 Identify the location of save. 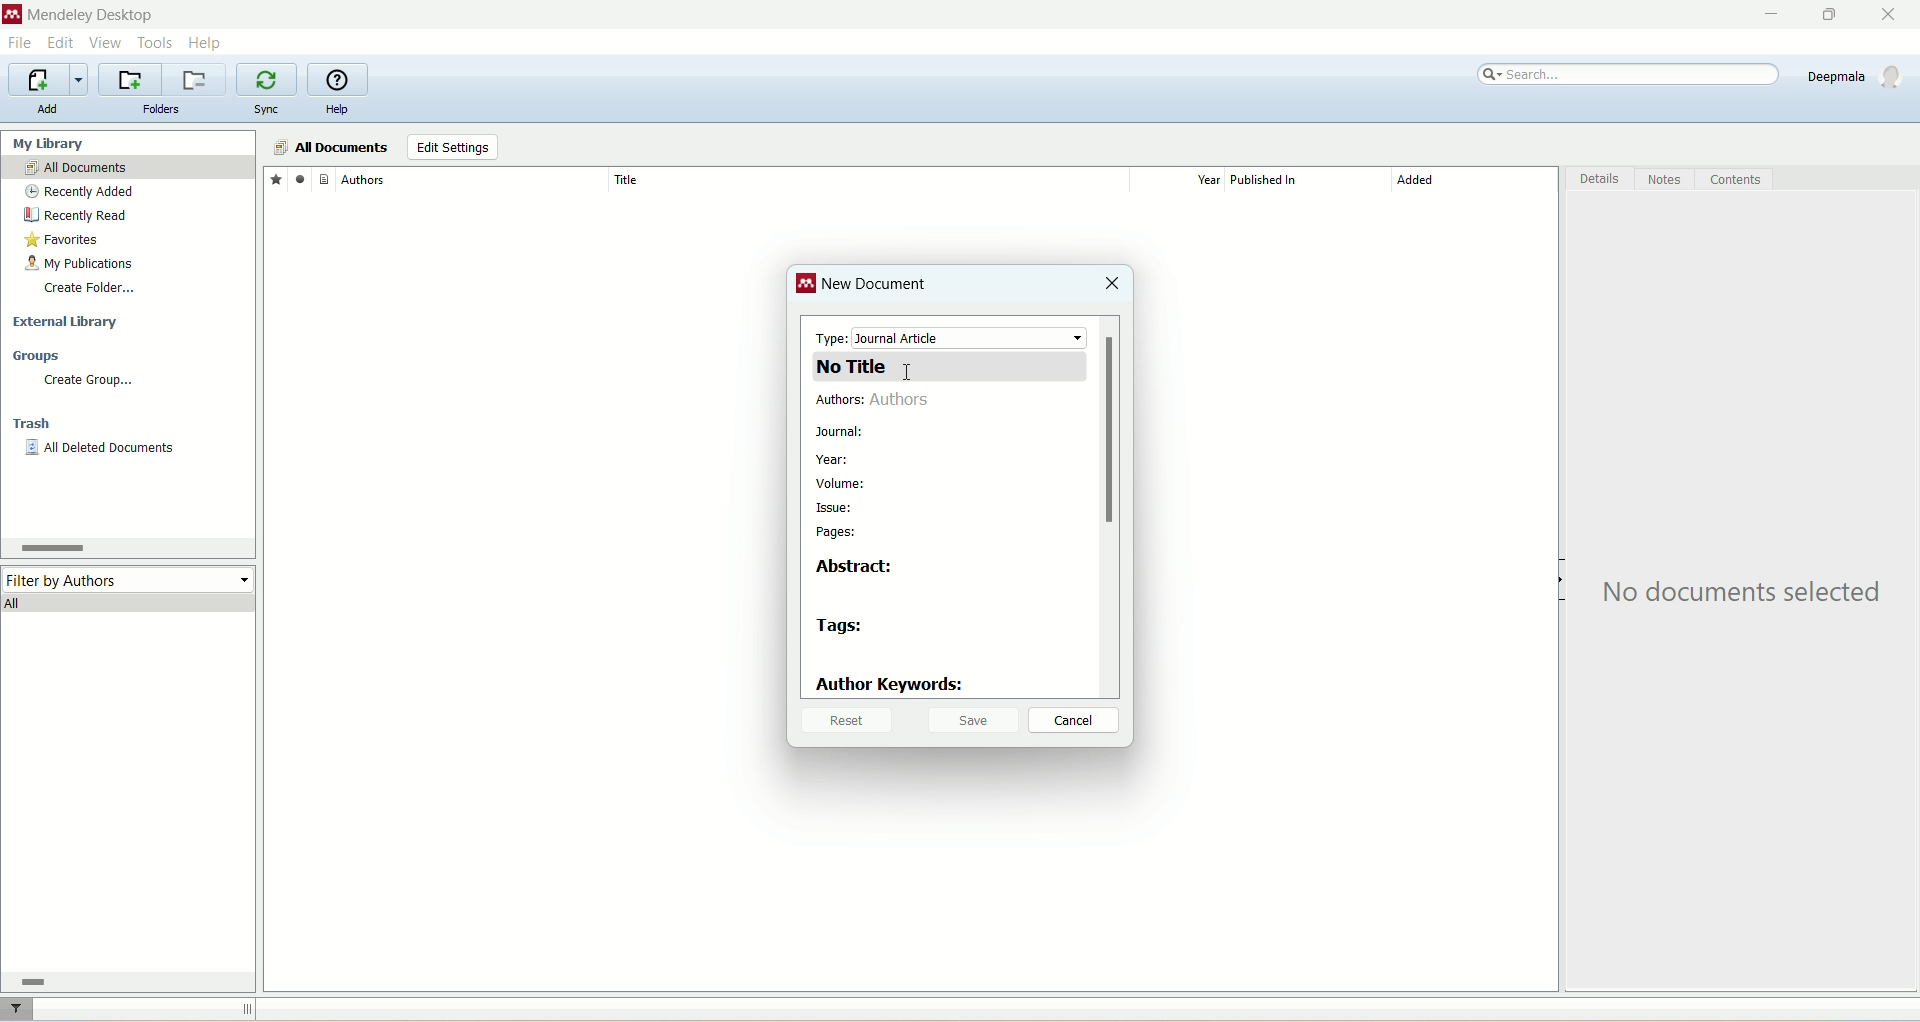
(974, 719).